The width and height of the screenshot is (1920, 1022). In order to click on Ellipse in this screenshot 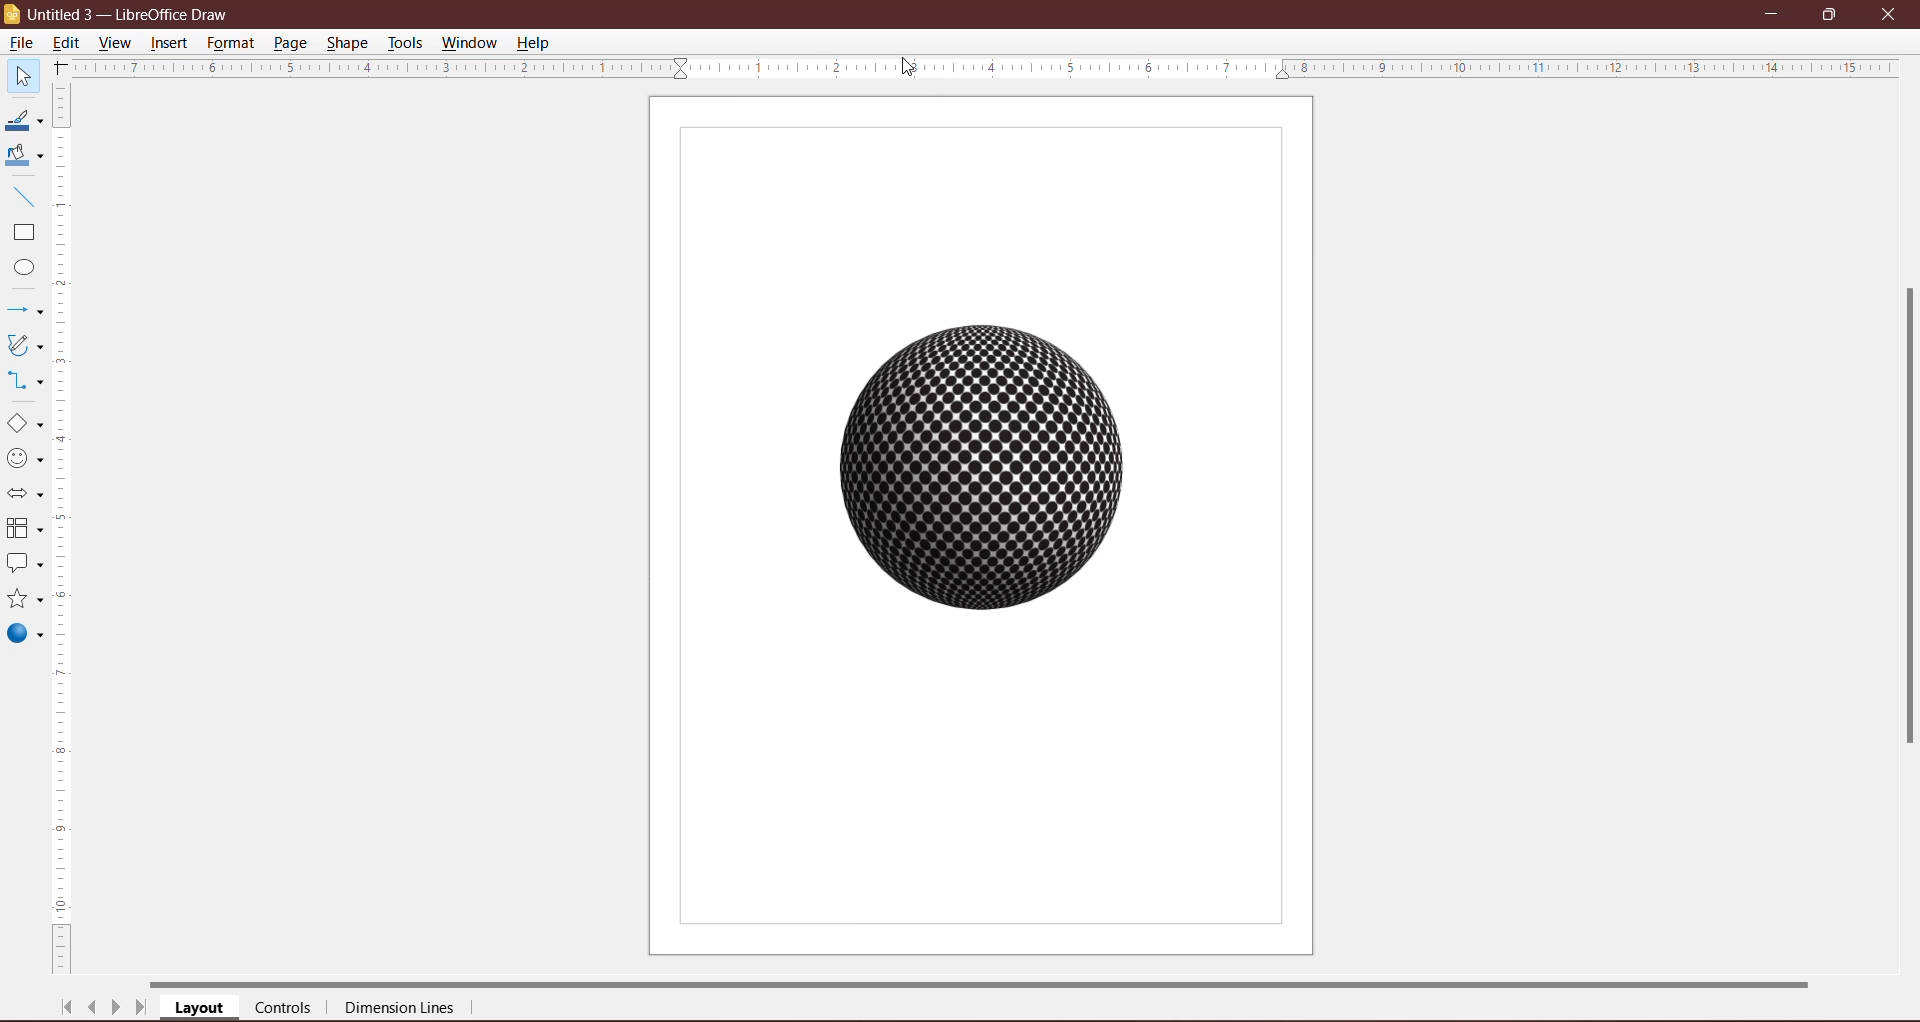, I will do `click(19, 270)`.